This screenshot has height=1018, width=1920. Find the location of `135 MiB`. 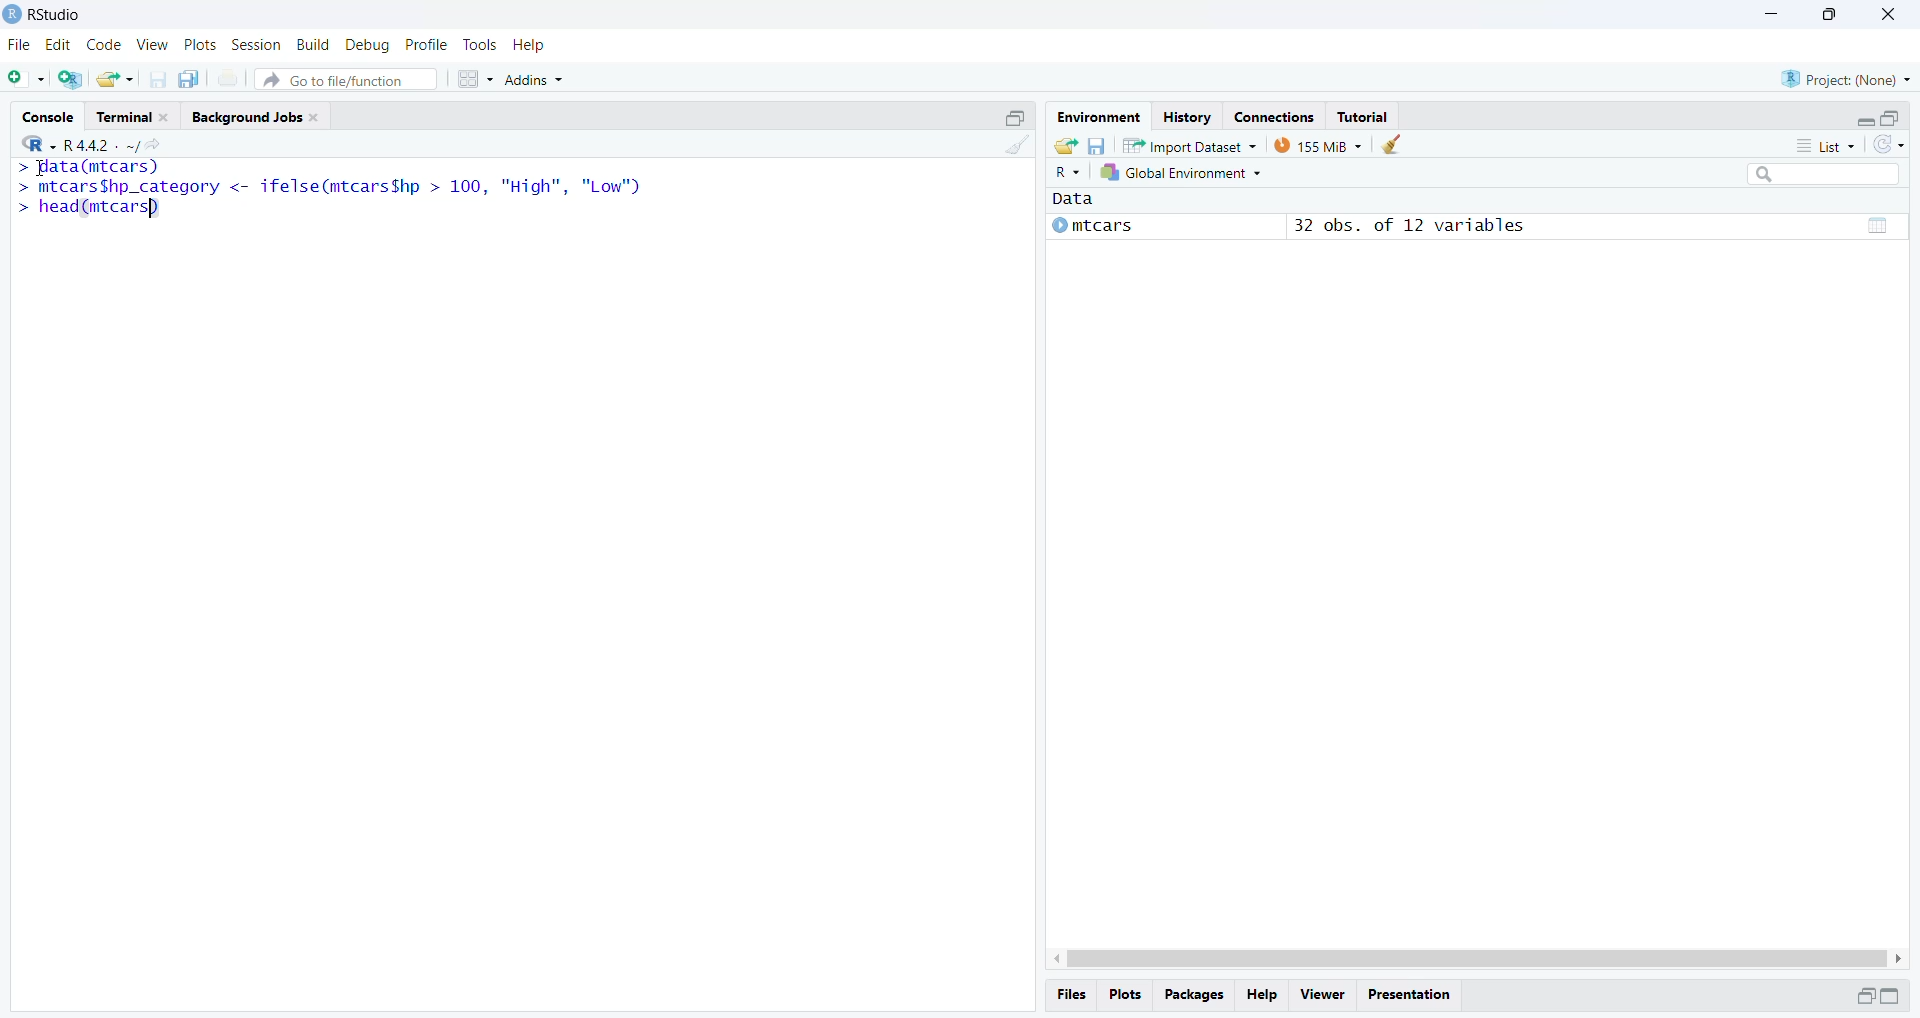

135 MiB is located at coordinates (1318, 145).